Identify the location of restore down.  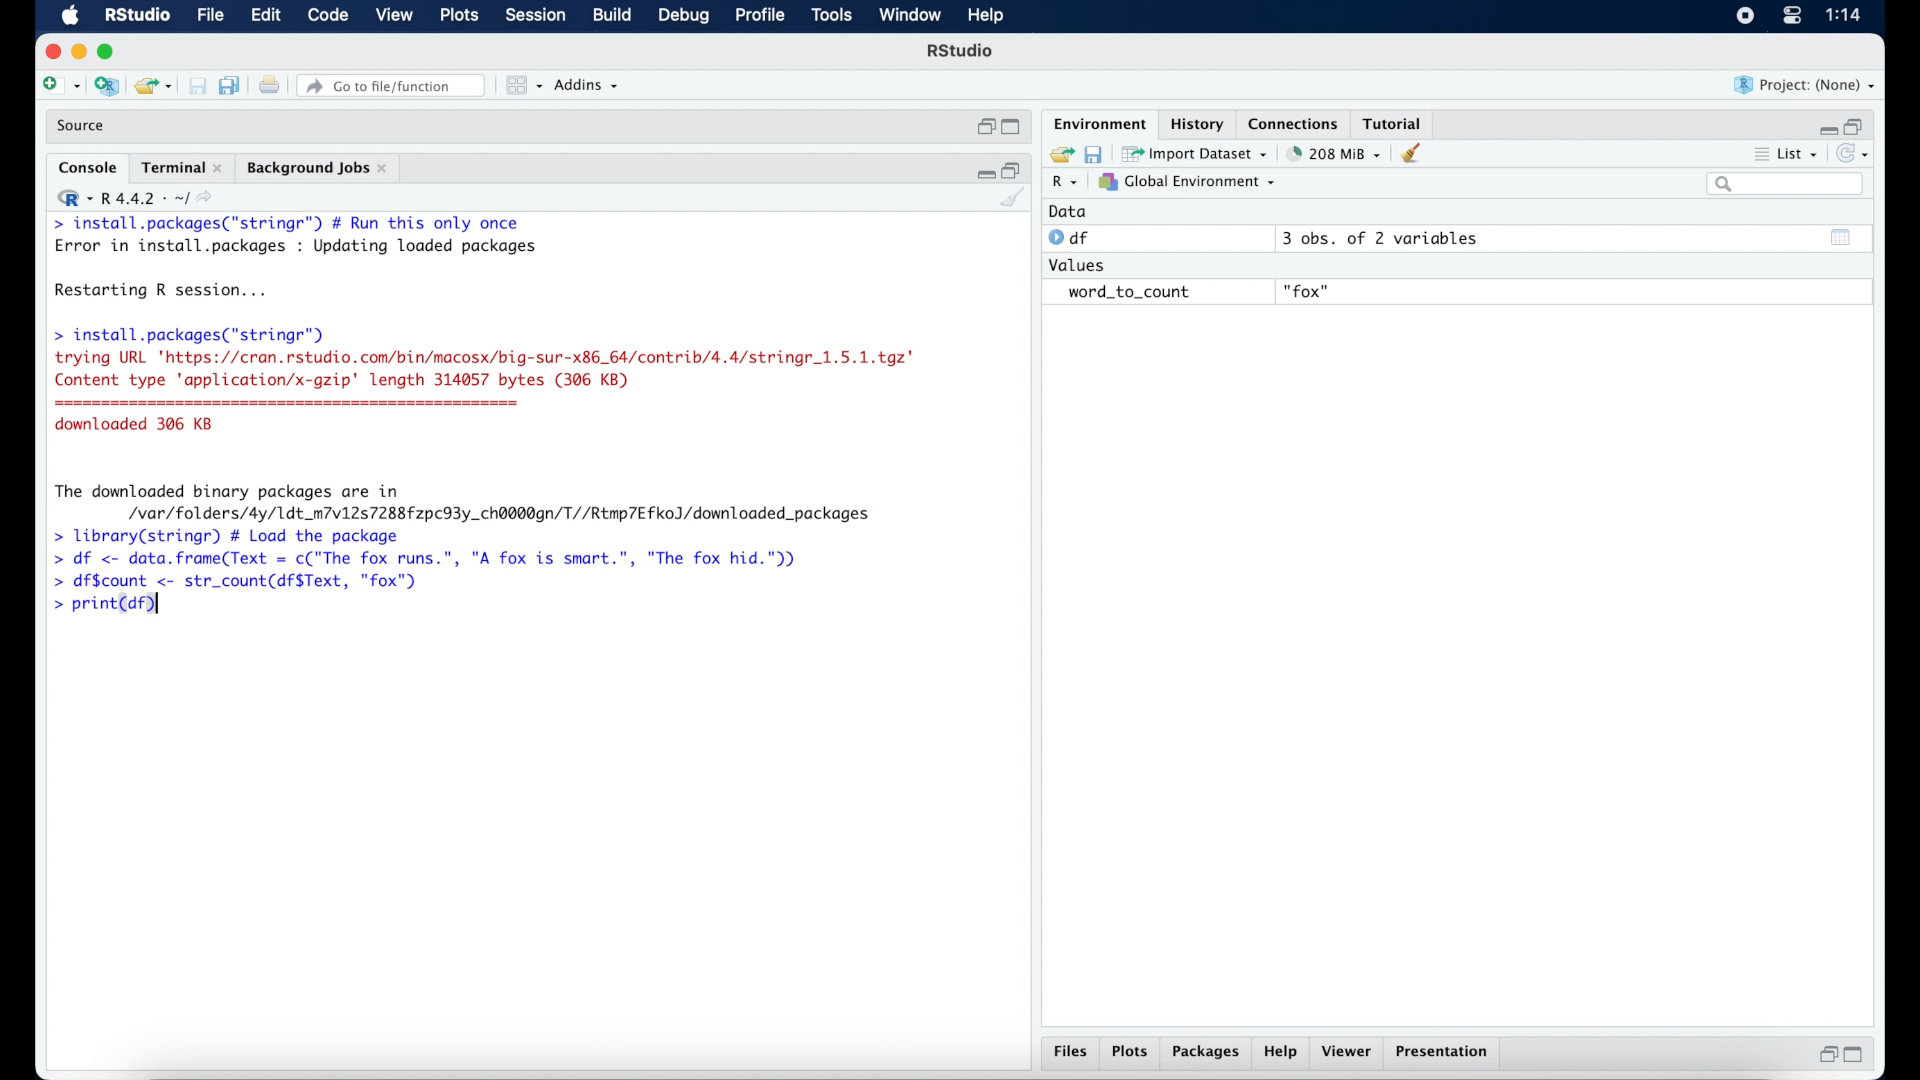
(984, 127).